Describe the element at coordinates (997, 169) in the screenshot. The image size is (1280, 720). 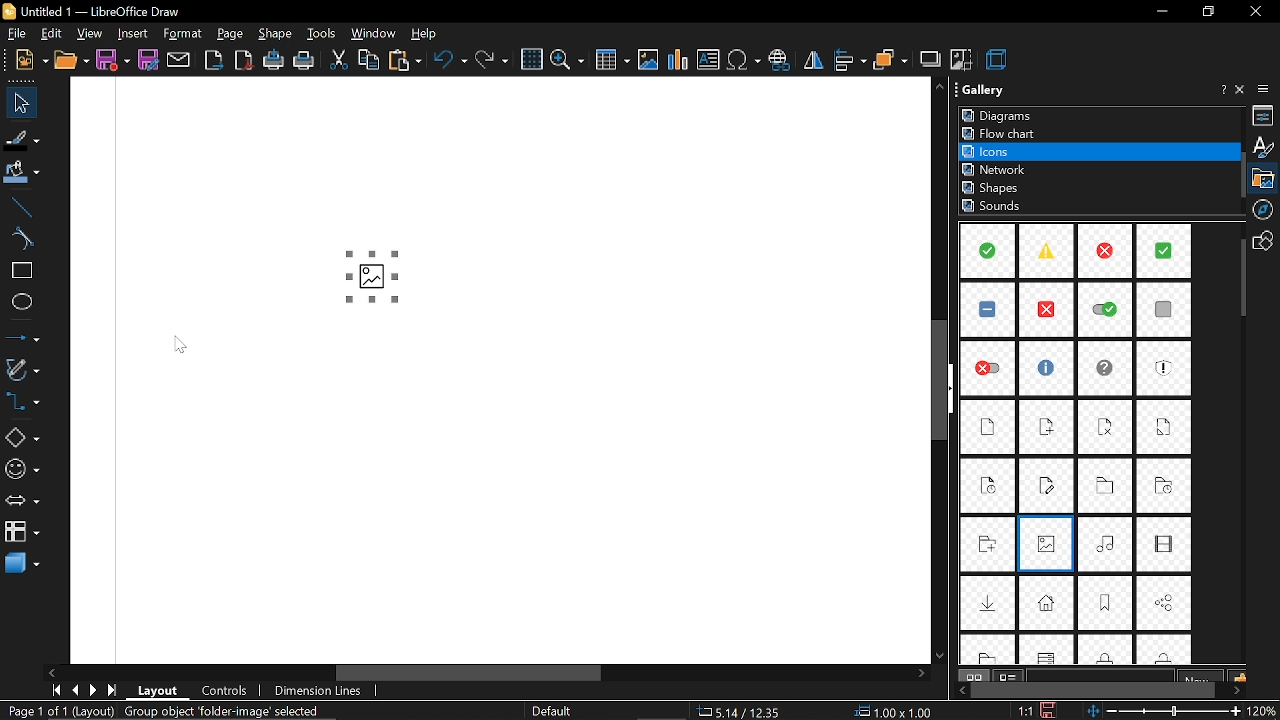
I see `network ` at that location.